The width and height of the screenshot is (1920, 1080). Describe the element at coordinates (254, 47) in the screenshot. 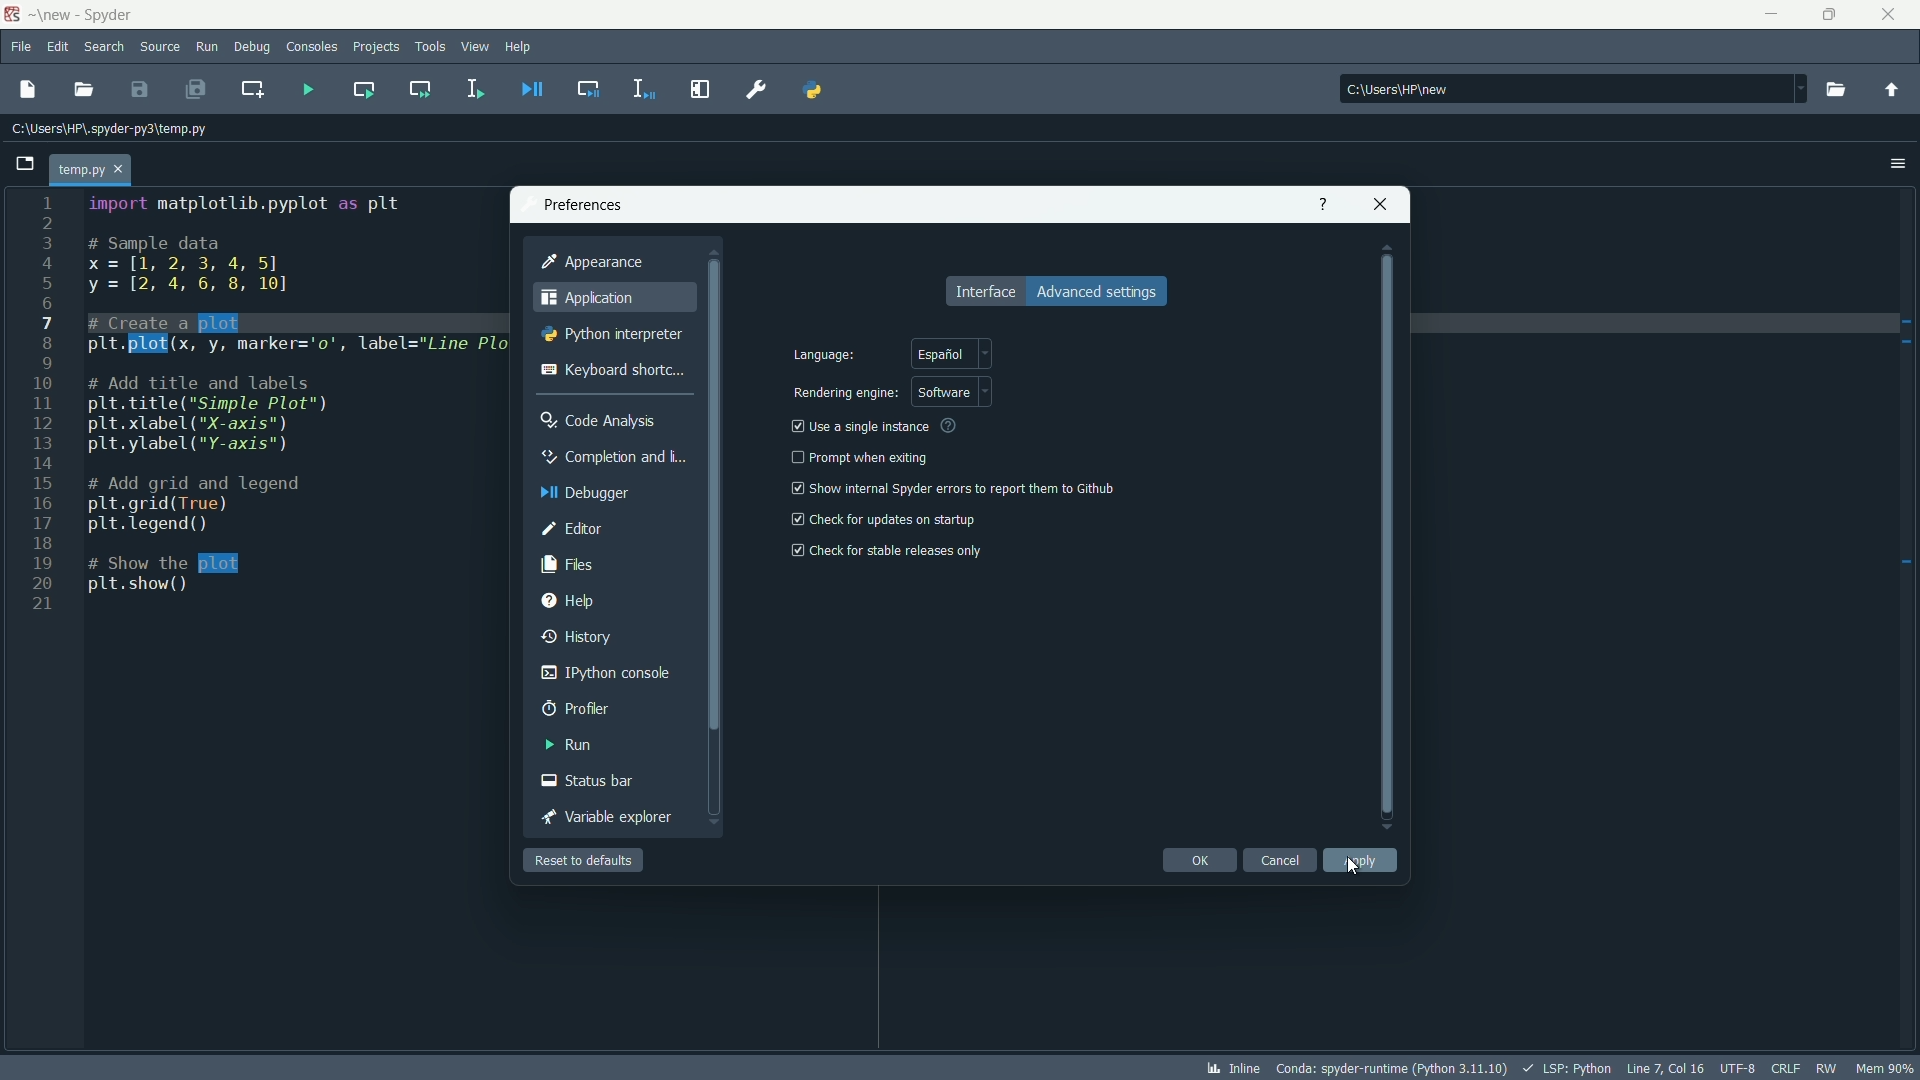

I see `debug` at that location.